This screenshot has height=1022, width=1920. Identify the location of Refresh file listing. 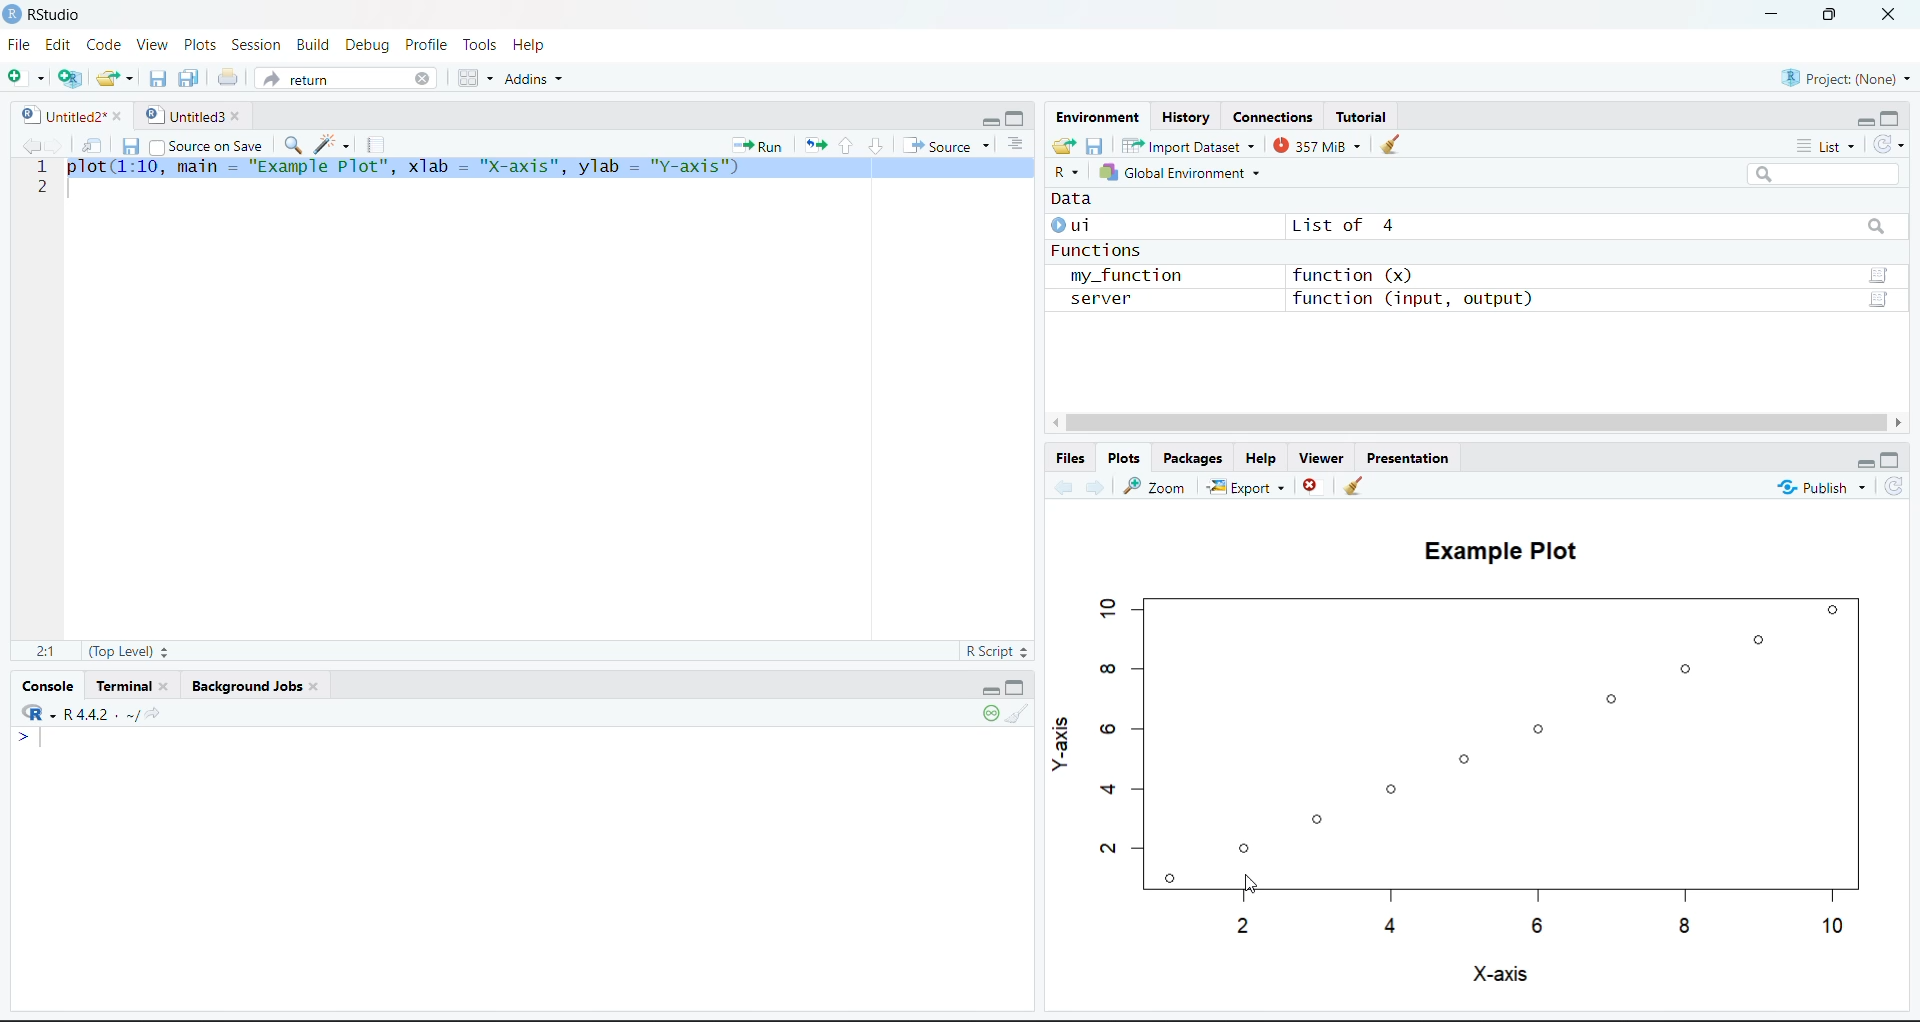
(1893, 487).